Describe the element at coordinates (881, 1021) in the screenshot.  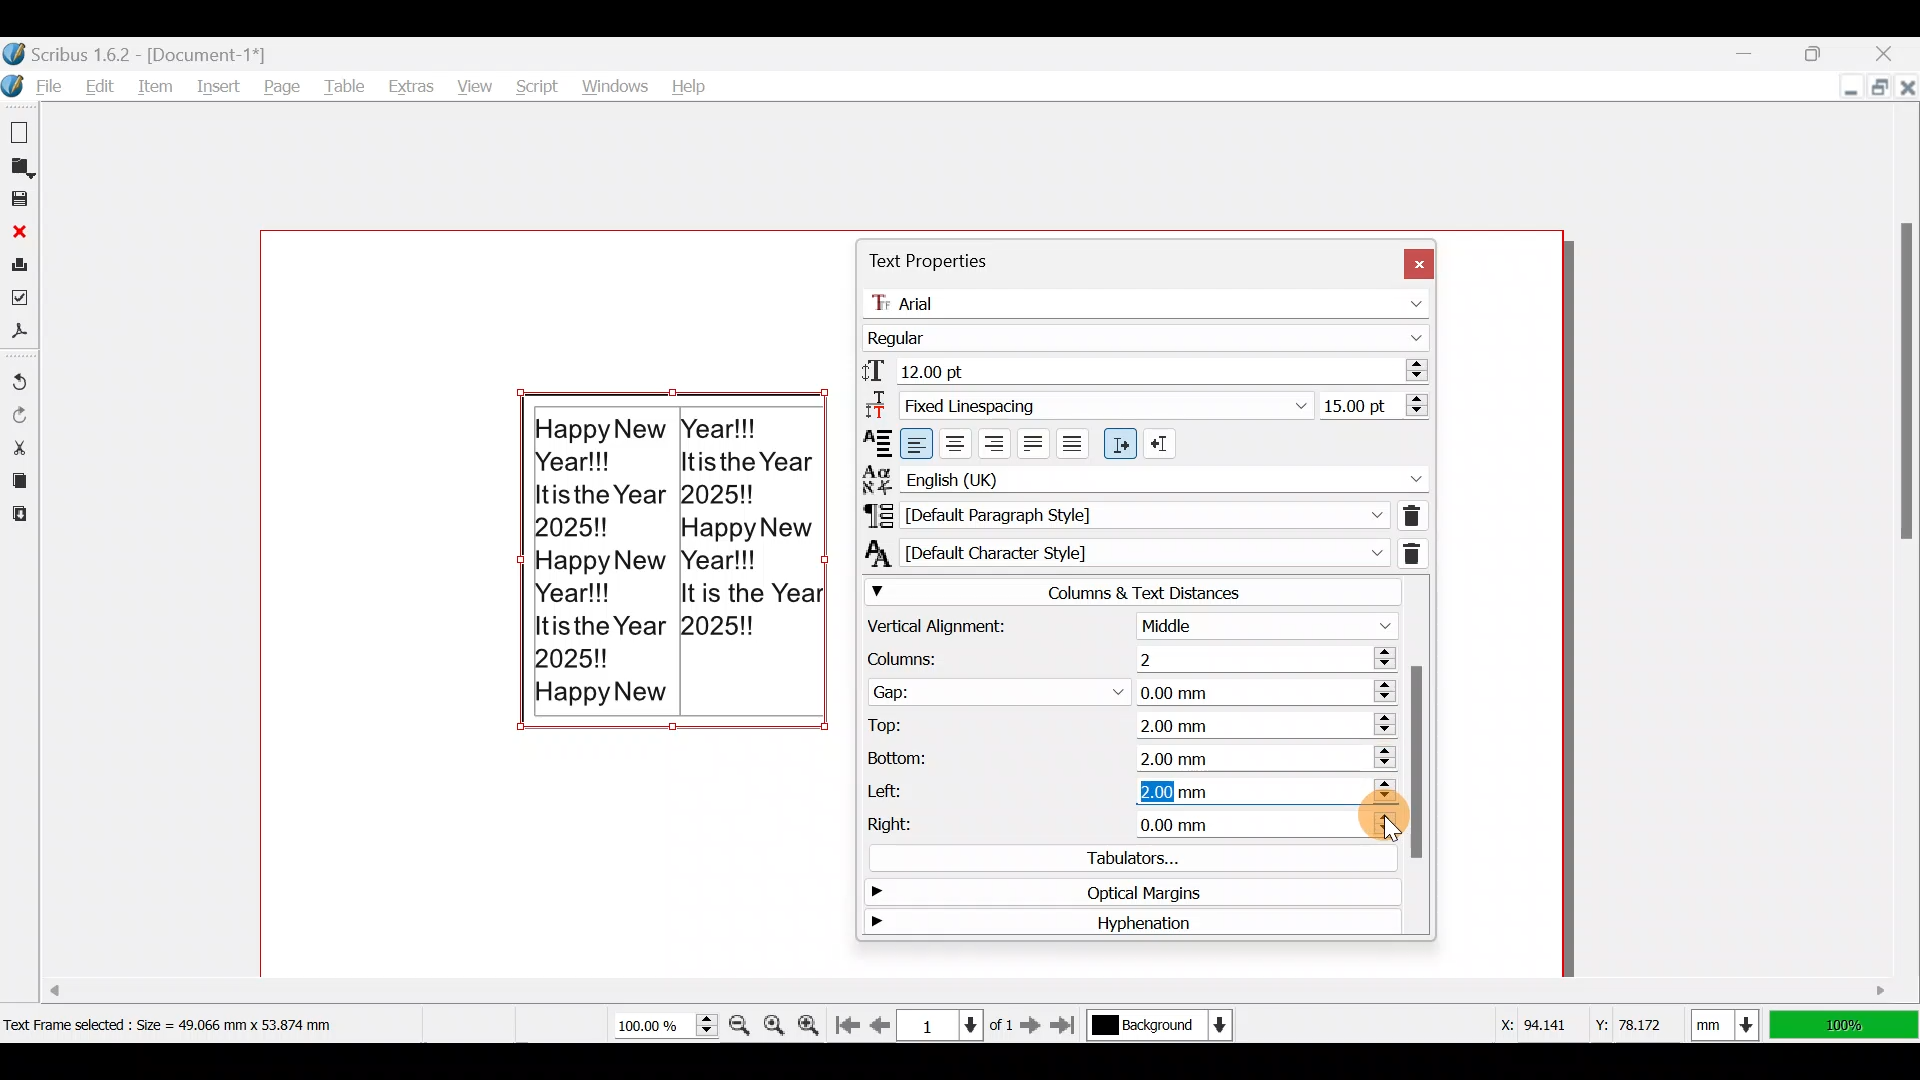
I see `Go to previous page` at that location.